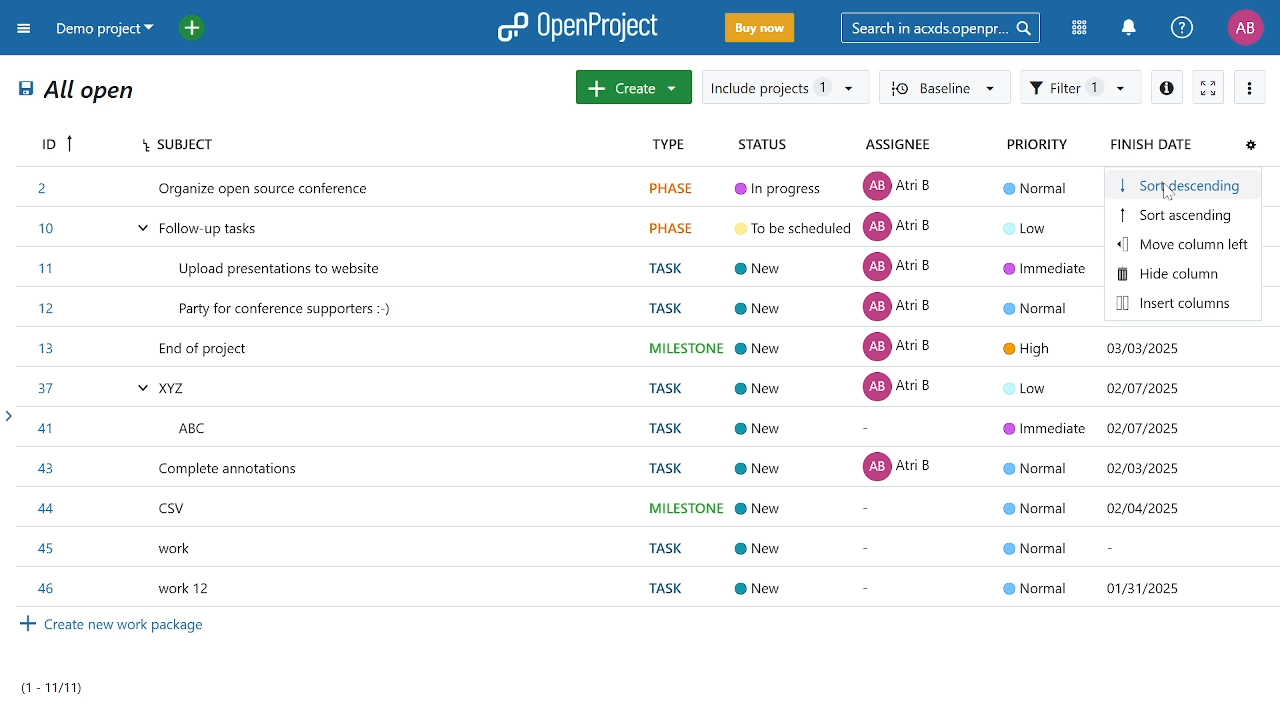 The height and width of the screenshot is (720, 1280). Describe the element at coordinates (1186, 186) in the screenshot. I see `sort descending` at that location.